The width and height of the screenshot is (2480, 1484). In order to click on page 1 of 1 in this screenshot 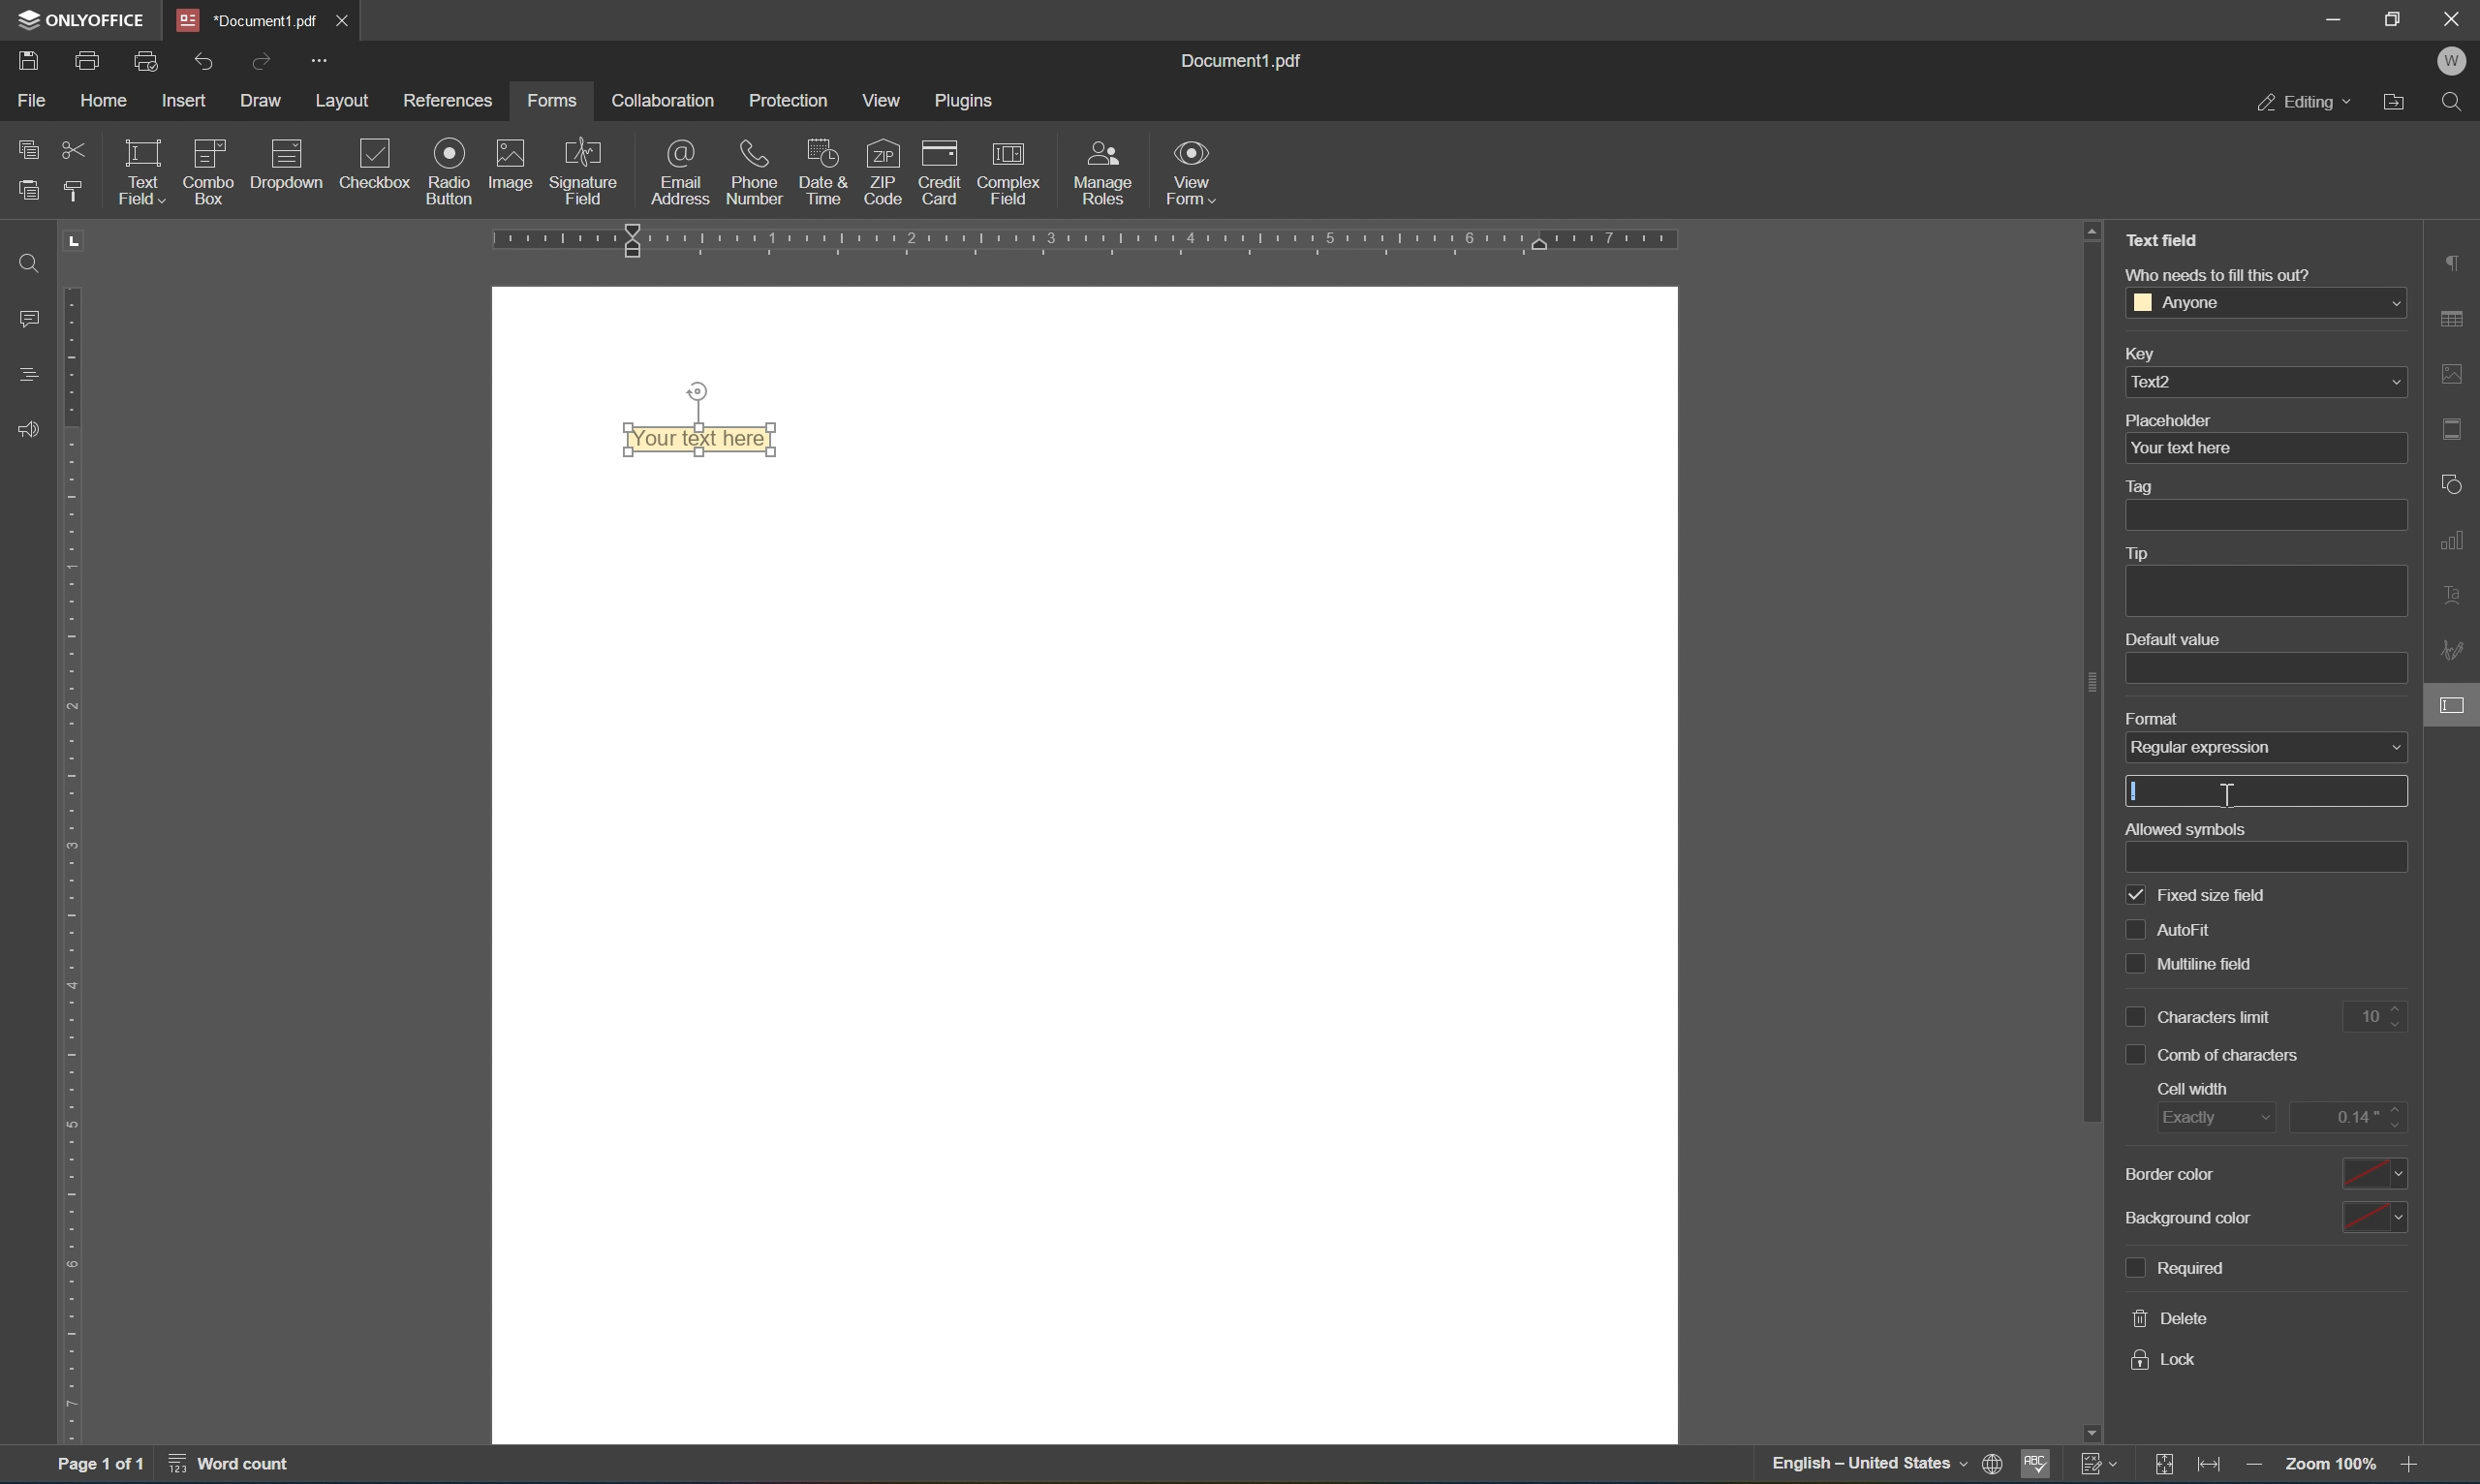, I will do `click(101, 1468)`.